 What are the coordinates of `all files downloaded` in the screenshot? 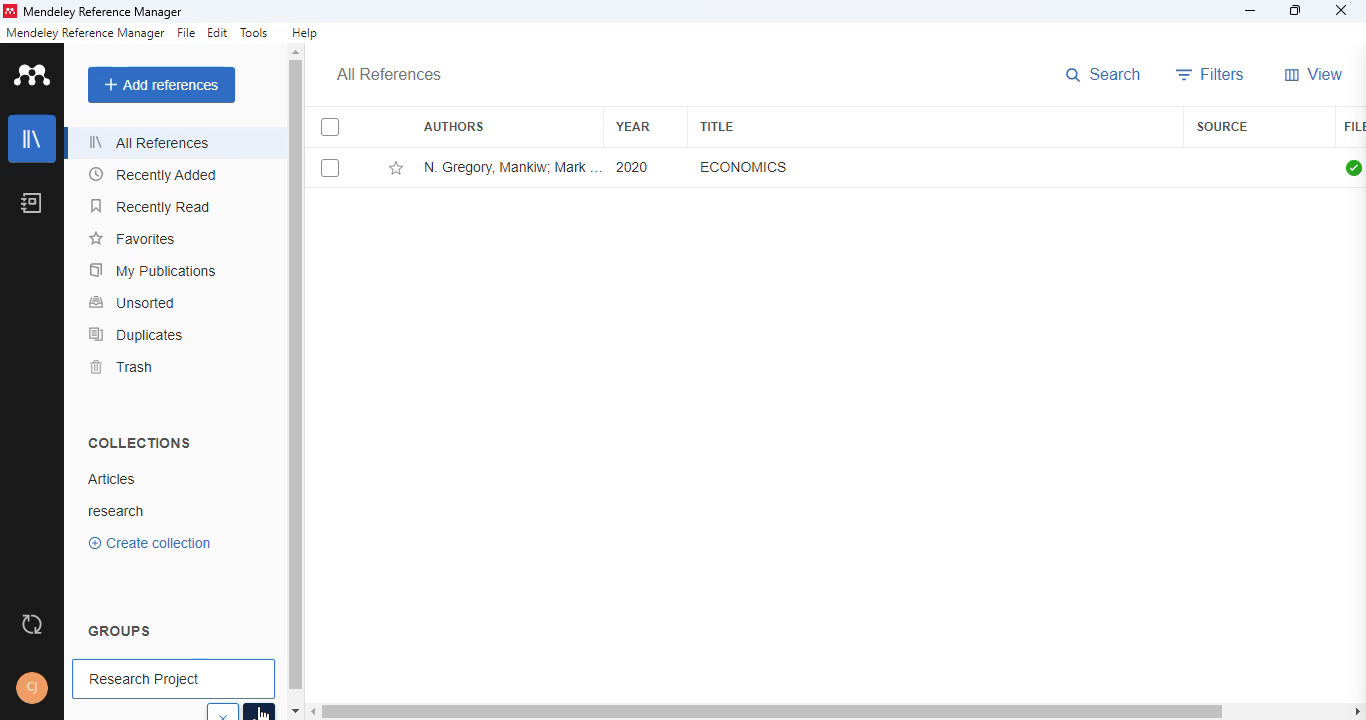 It's located at (1351, 168).